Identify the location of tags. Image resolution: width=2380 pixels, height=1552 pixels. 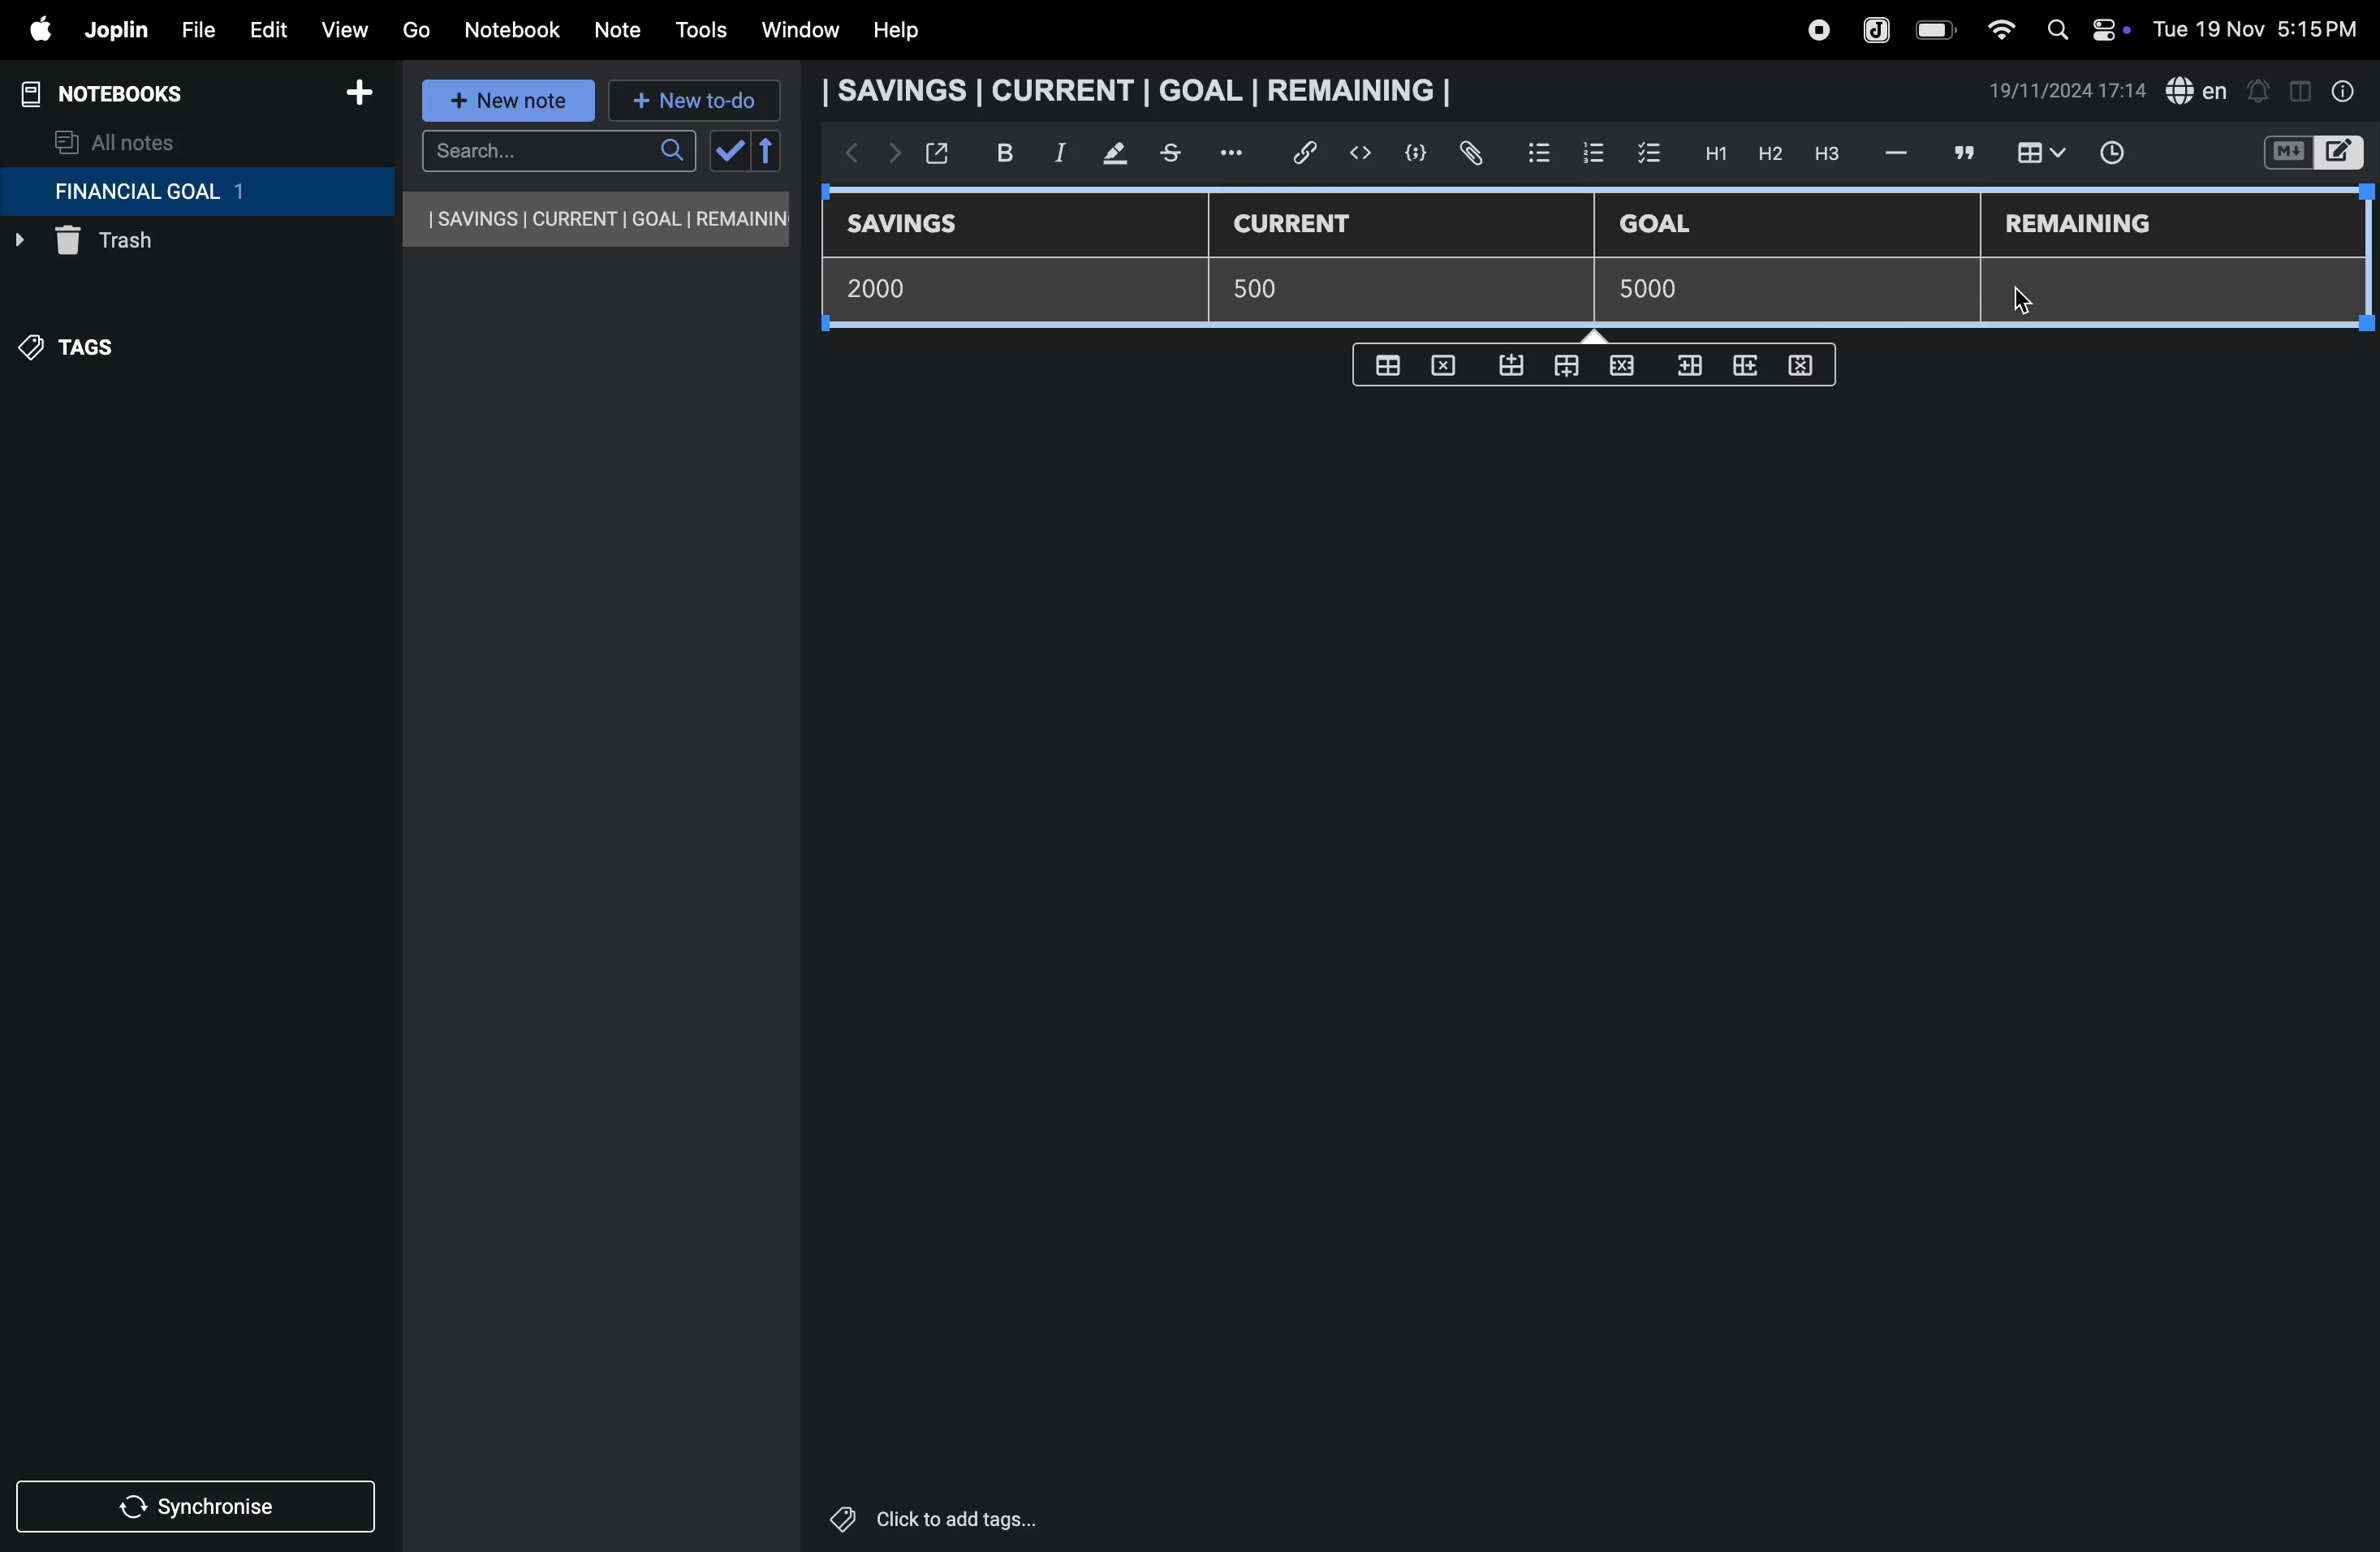
(81, 357).